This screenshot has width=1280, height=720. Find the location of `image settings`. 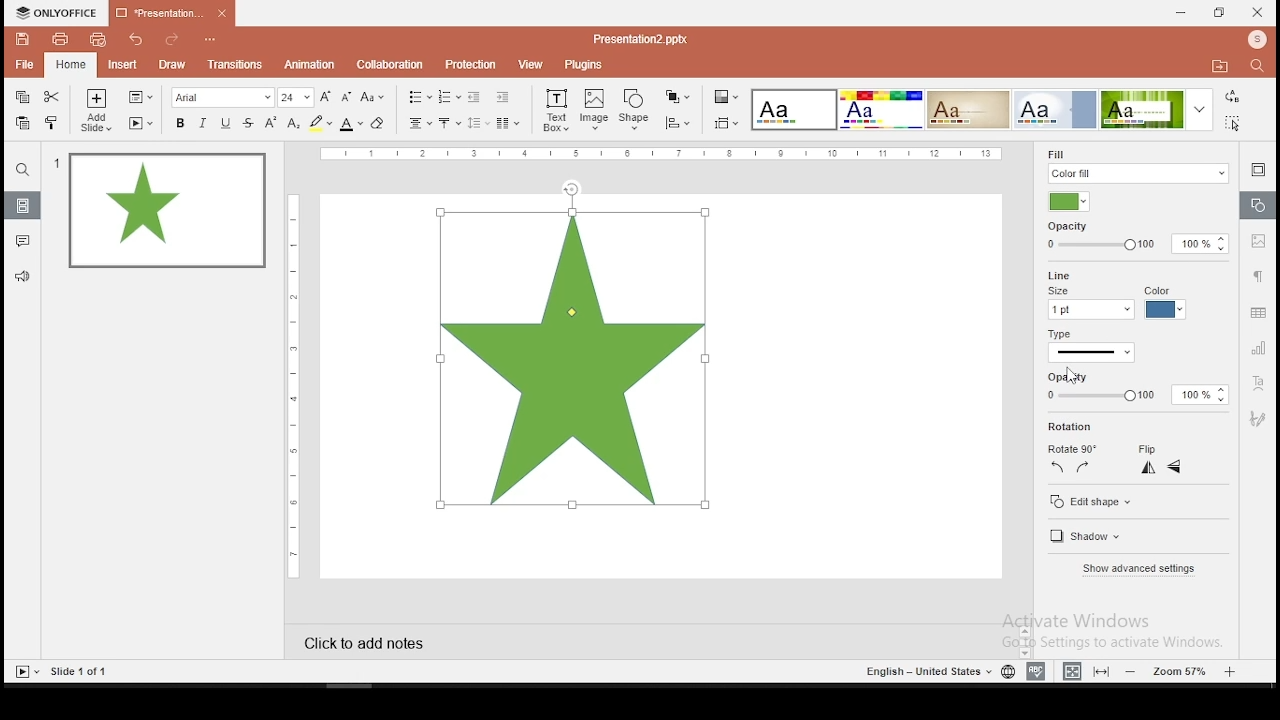

image settings is located at coordinates (1259, 241).